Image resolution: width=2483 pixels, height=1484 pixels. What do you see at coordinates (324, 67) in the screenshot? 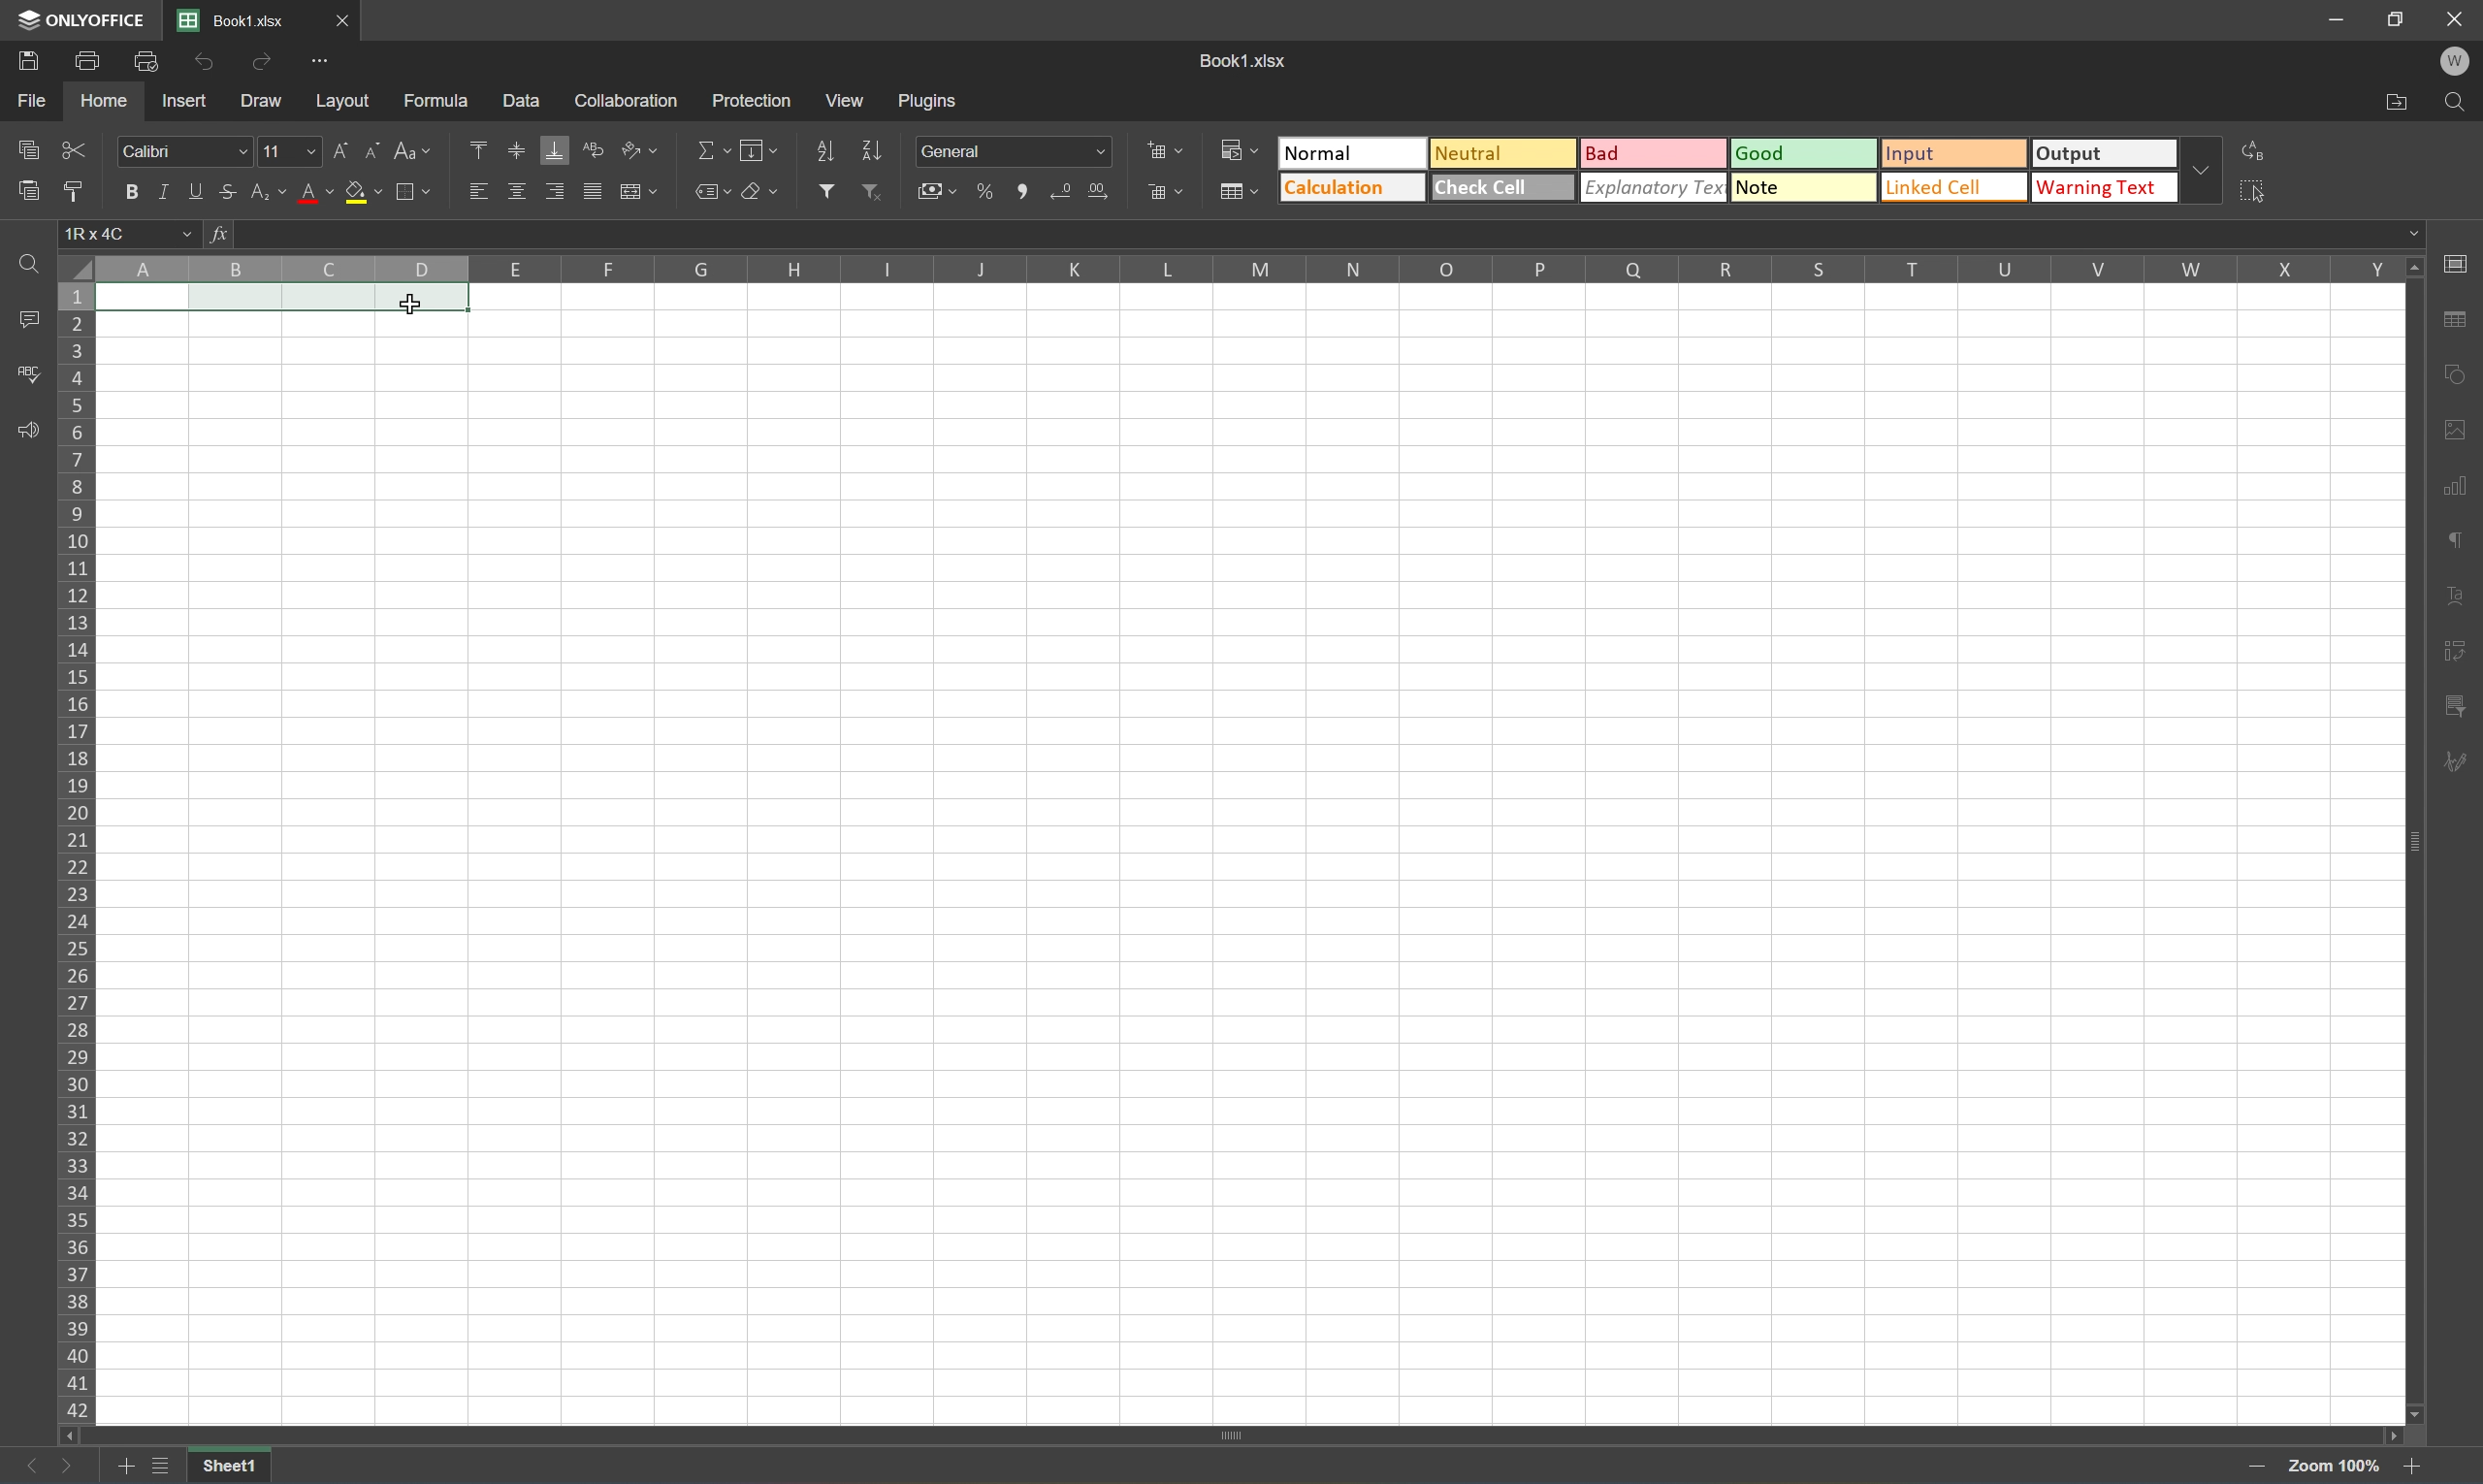
I see `Customize Quick Access Toolbar` at bounding box center [324, 67].